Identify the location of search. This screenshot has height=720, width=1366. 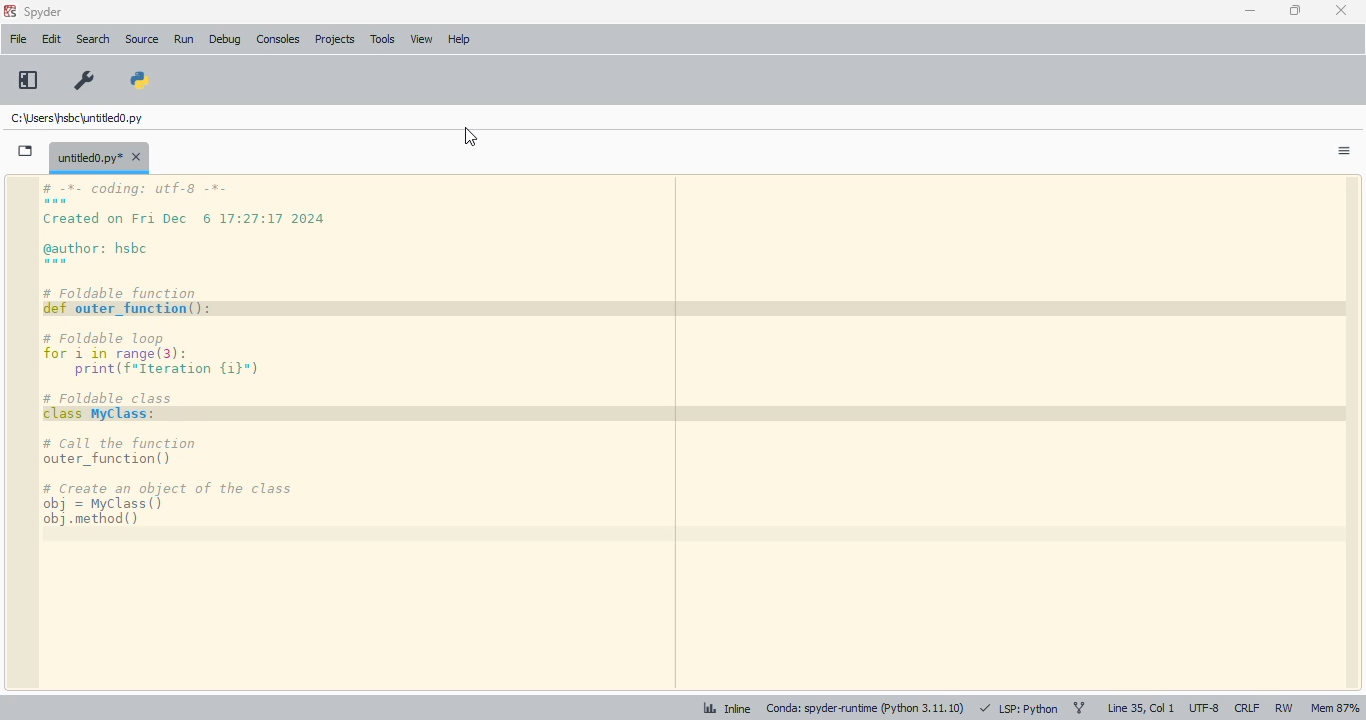
(94, 39).